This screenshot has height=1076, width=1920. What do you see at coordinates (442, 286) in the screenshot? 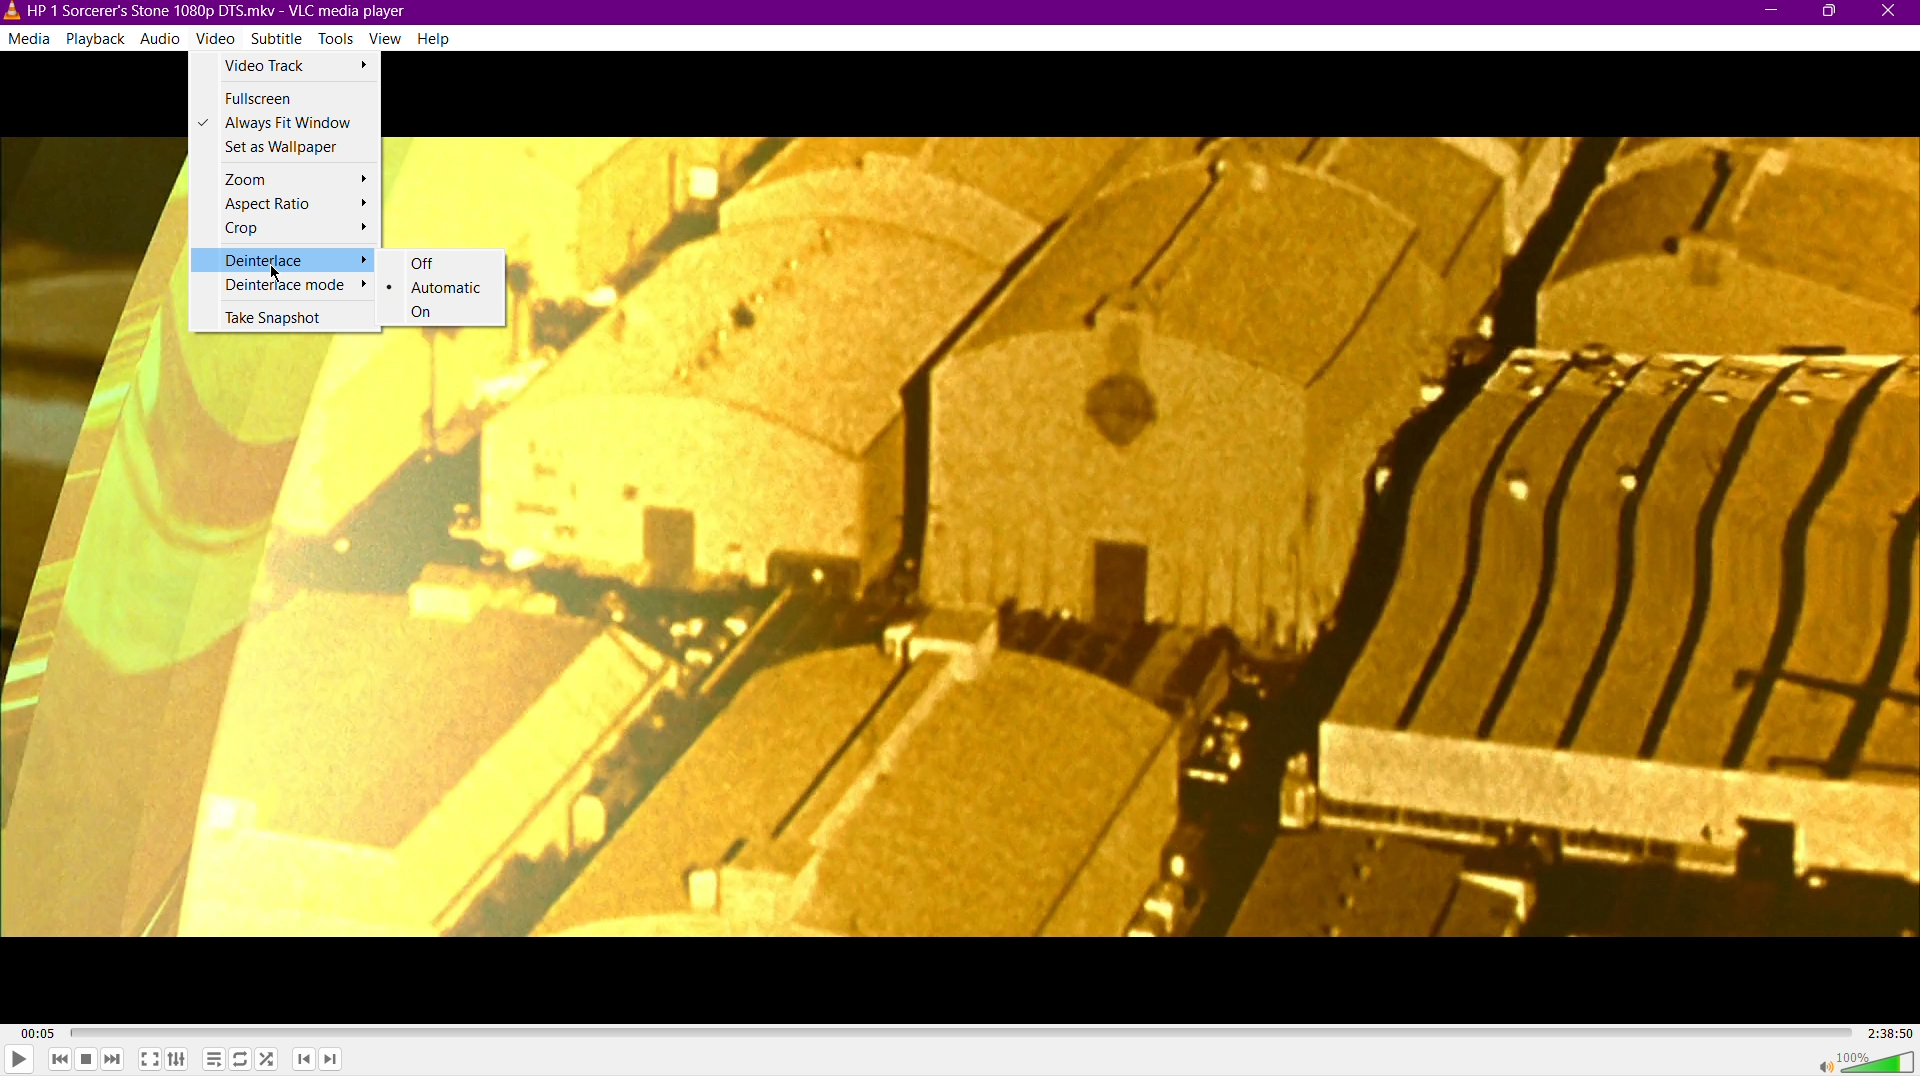
I see `Automatic` at bounding box center [442, 286].